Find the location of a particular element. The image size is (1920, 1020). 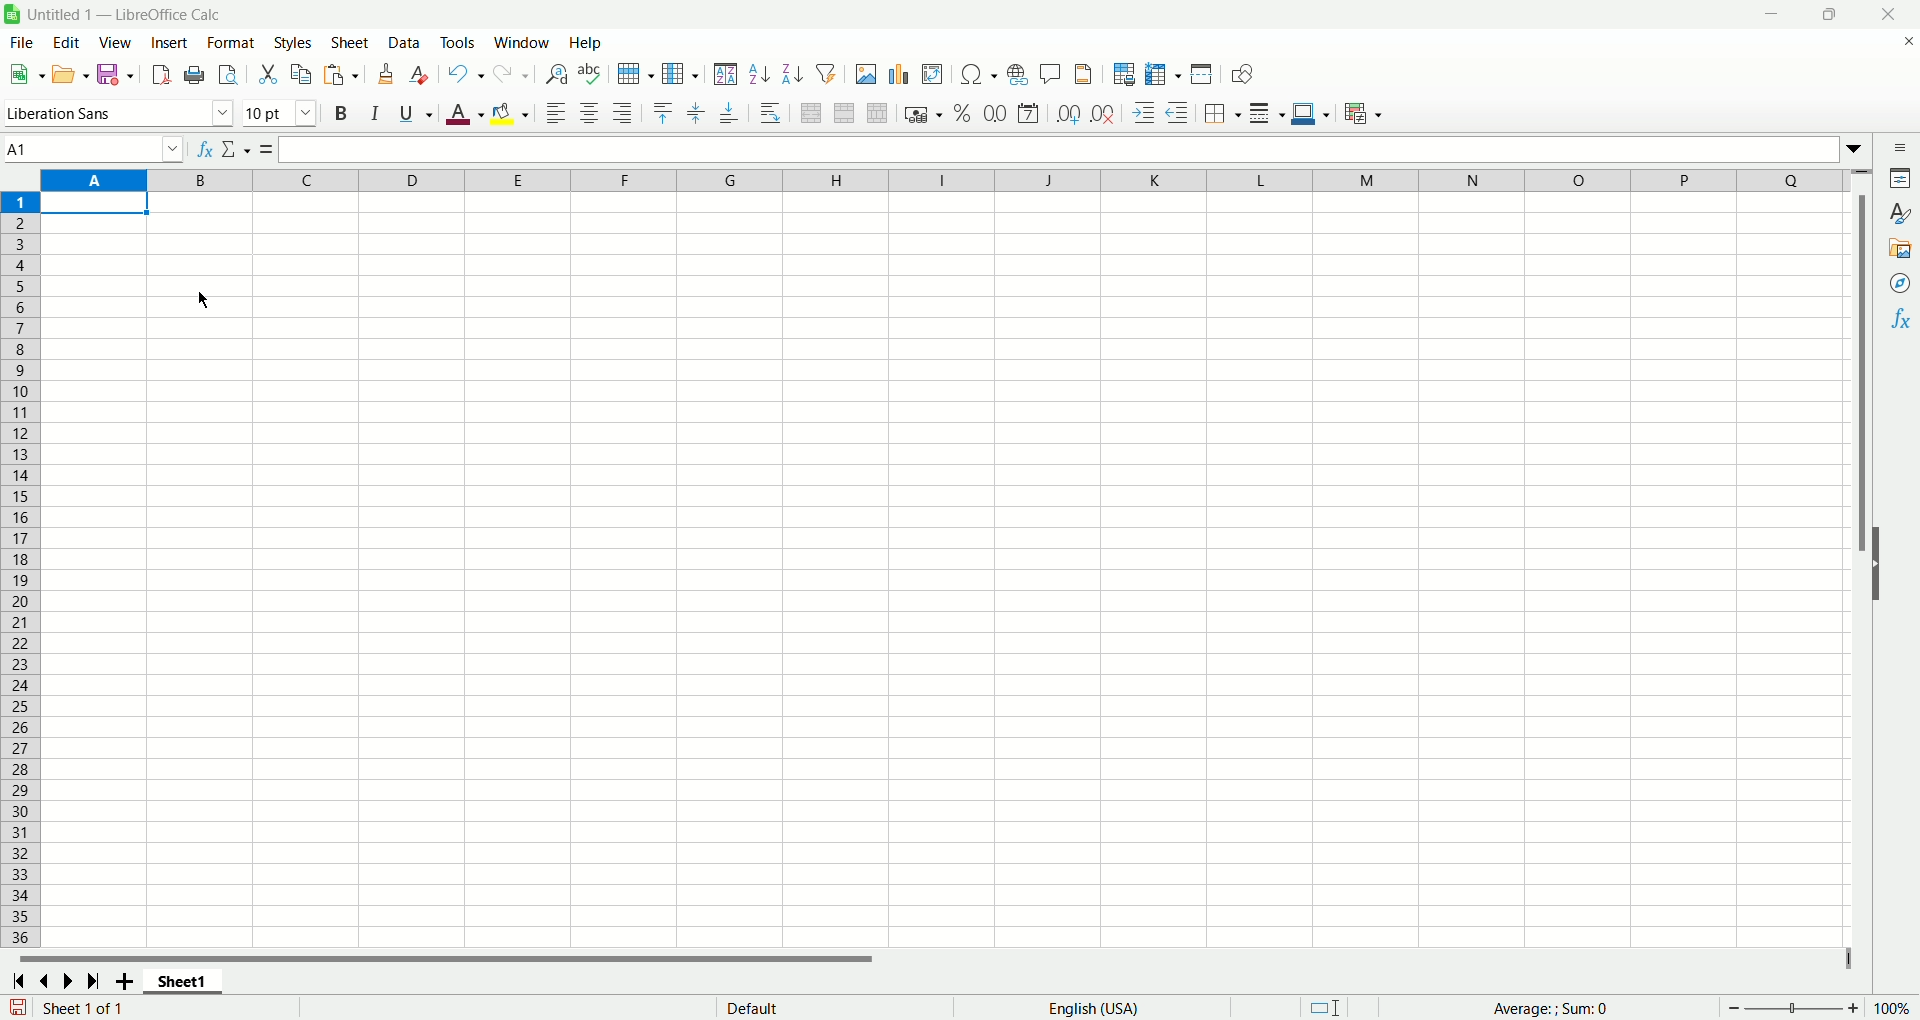

window is located at coordinates (520, 43).